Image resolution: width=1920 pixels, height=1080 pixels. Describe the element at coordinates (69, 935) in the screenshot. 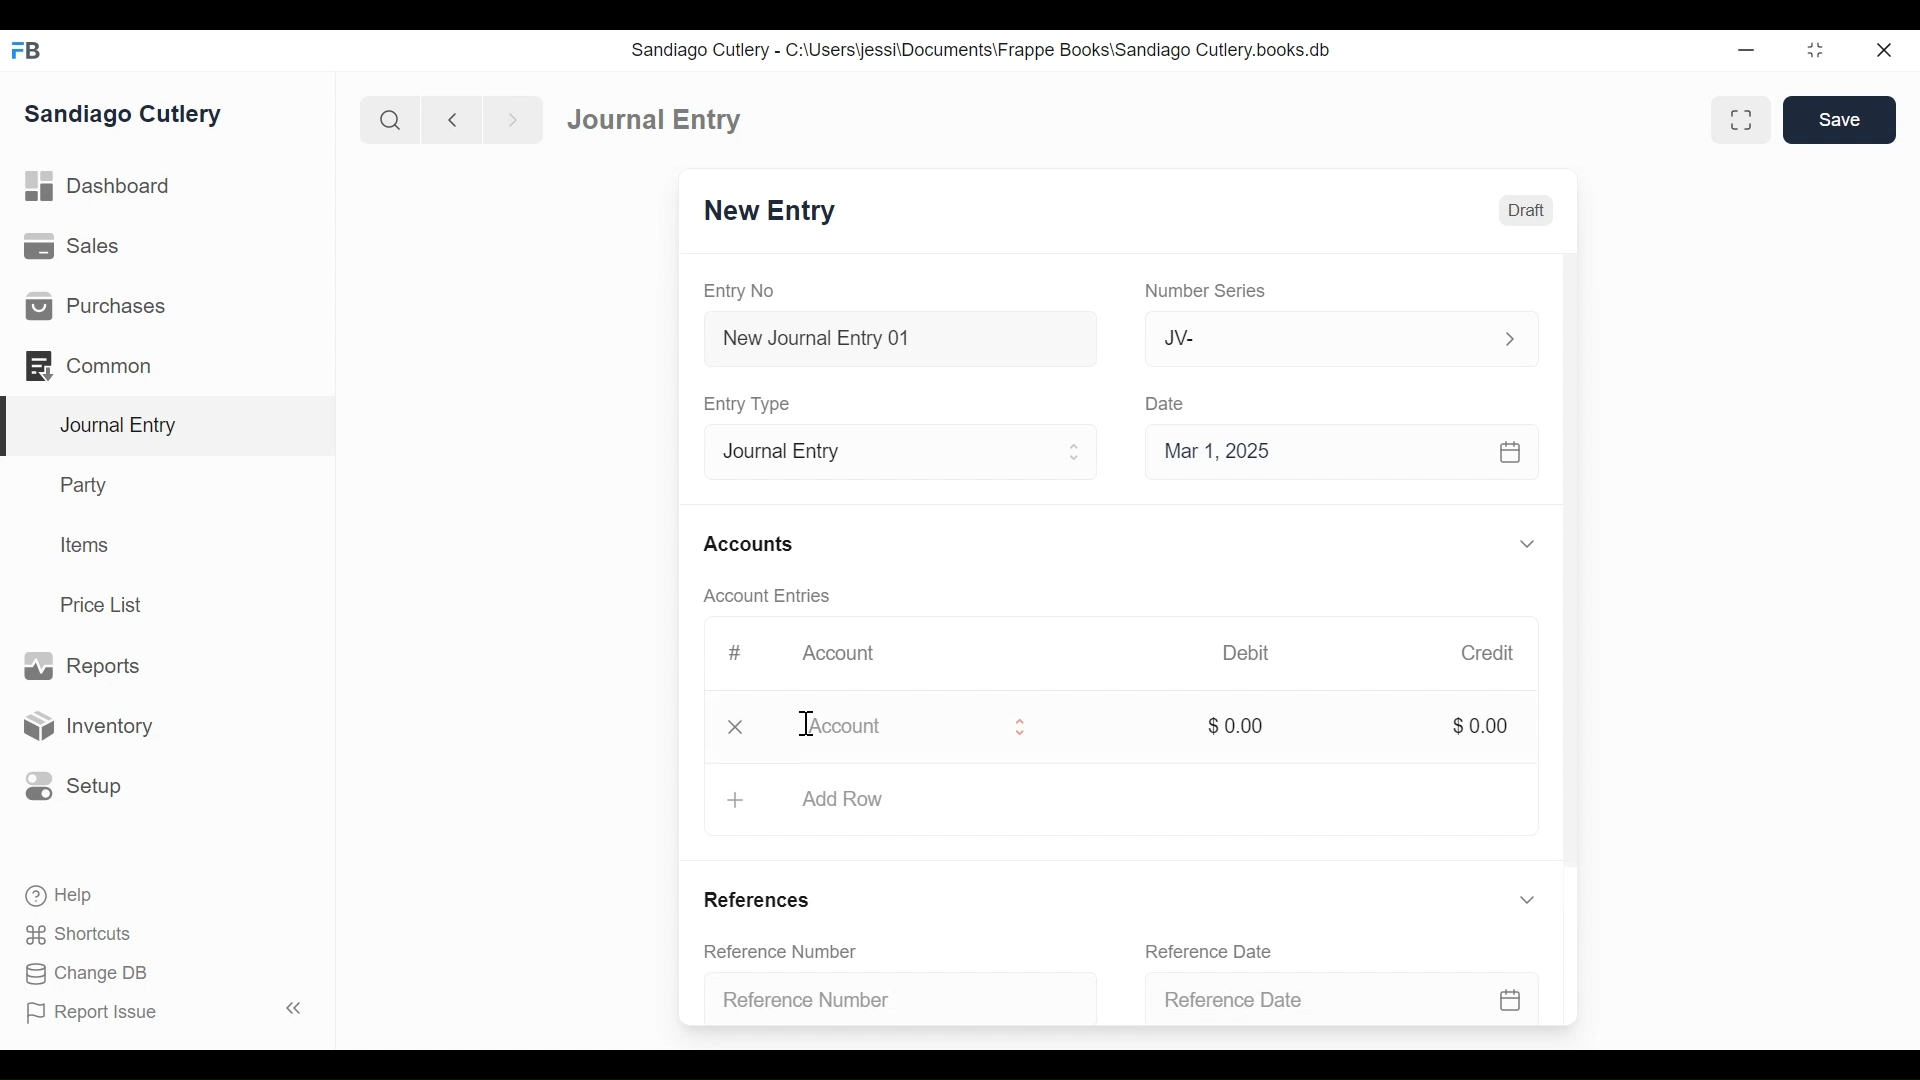

I see `Shortcuts` at that location.